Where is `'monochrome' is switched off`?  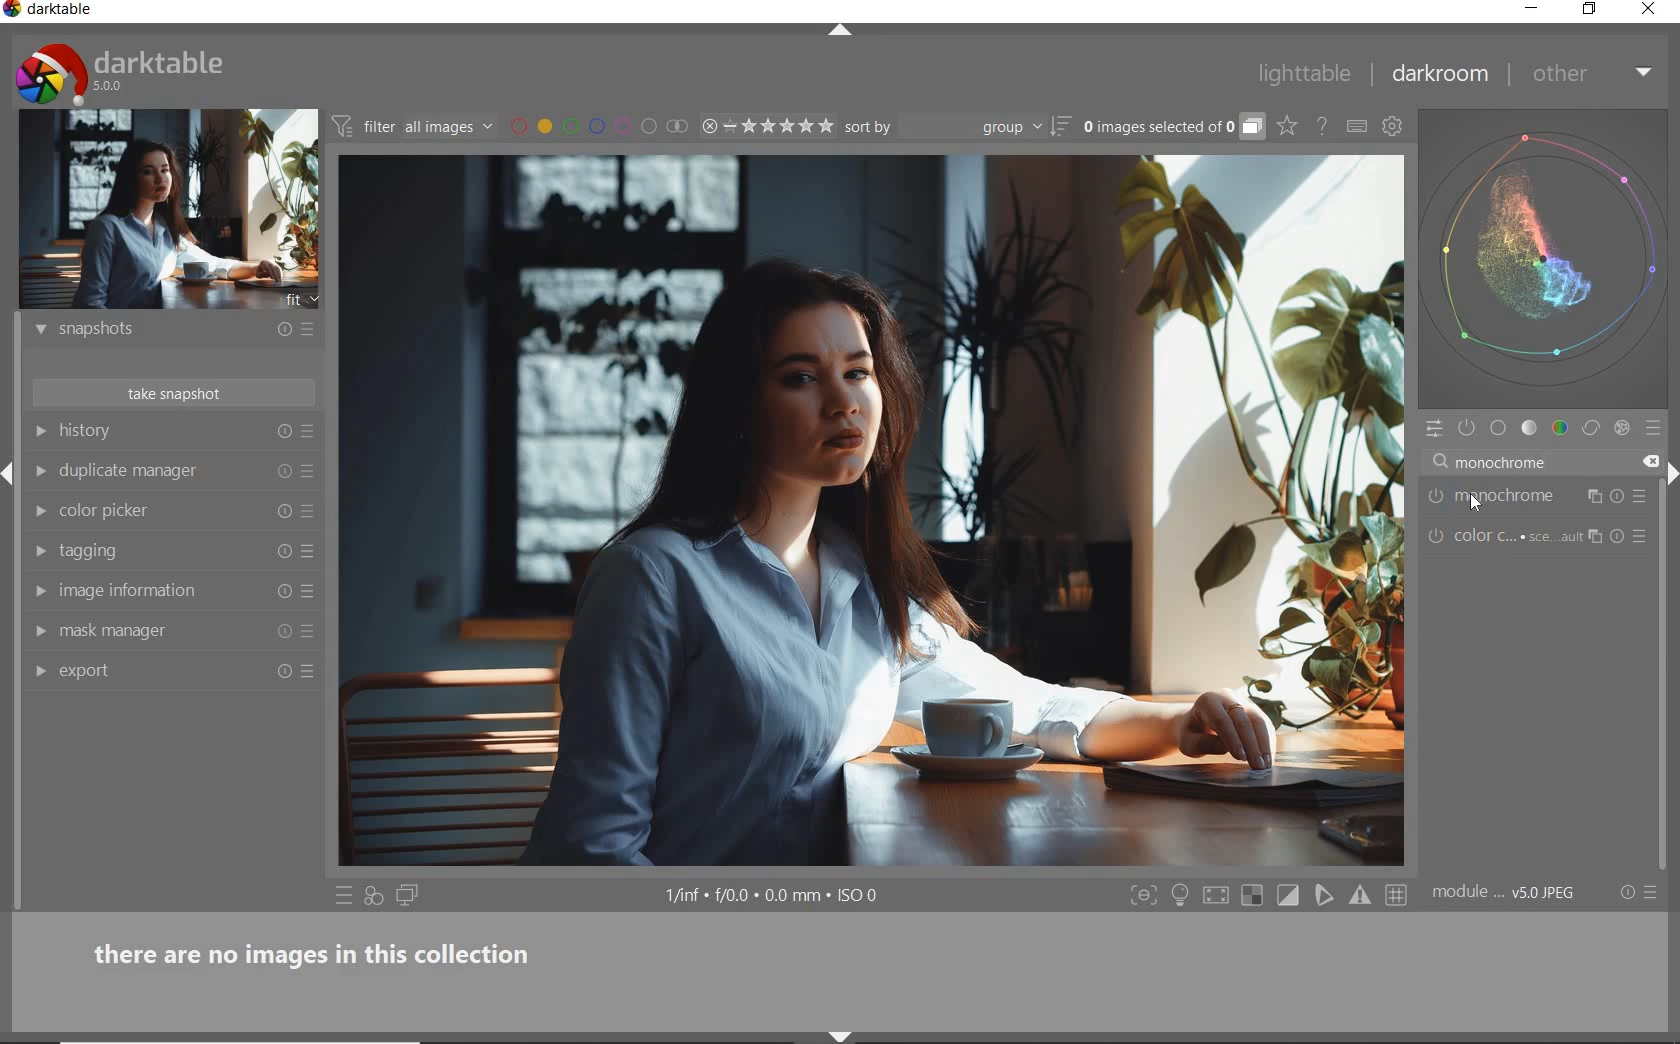
'monochrome' is switched off is located at coordinates (1437, 496).